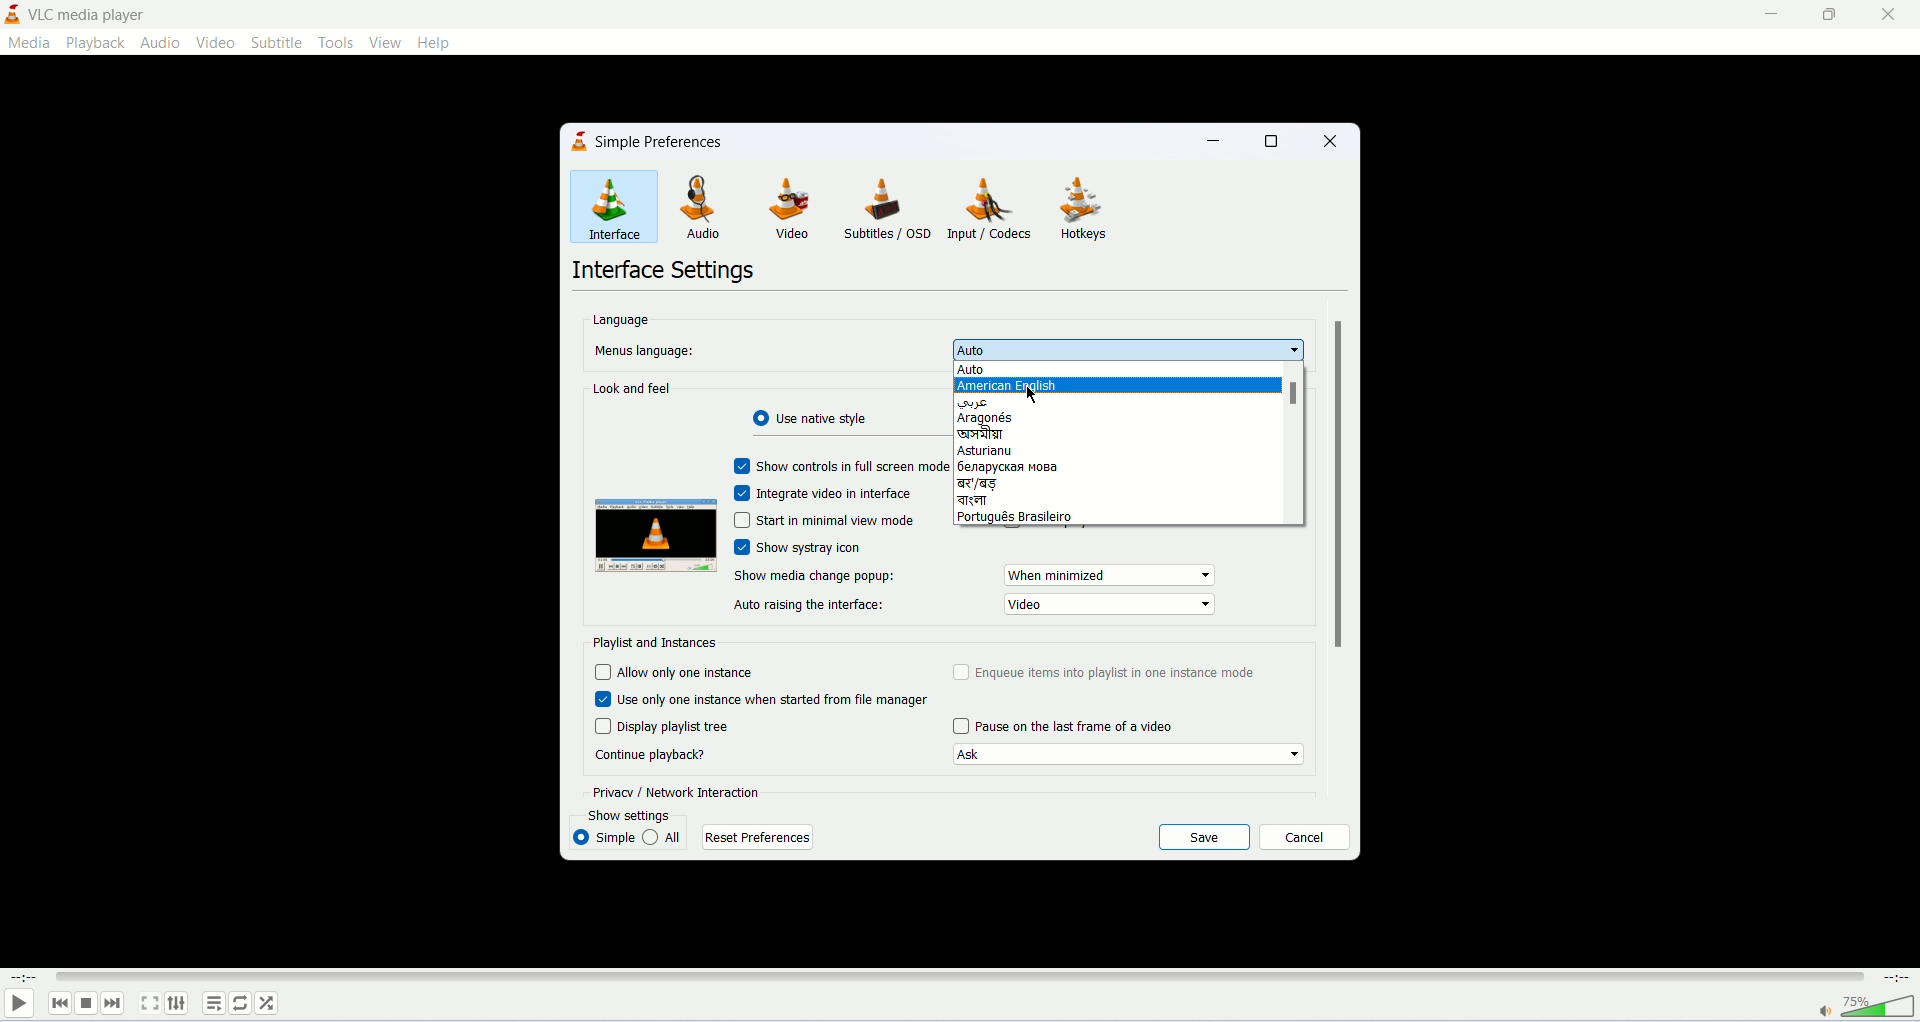 Image resolution: width=1920 pixels, height=1022 pixels. What do you see at coordinates (665, 272) in the screenshot?
I see `interface settings` at bounding box center [665, 272].